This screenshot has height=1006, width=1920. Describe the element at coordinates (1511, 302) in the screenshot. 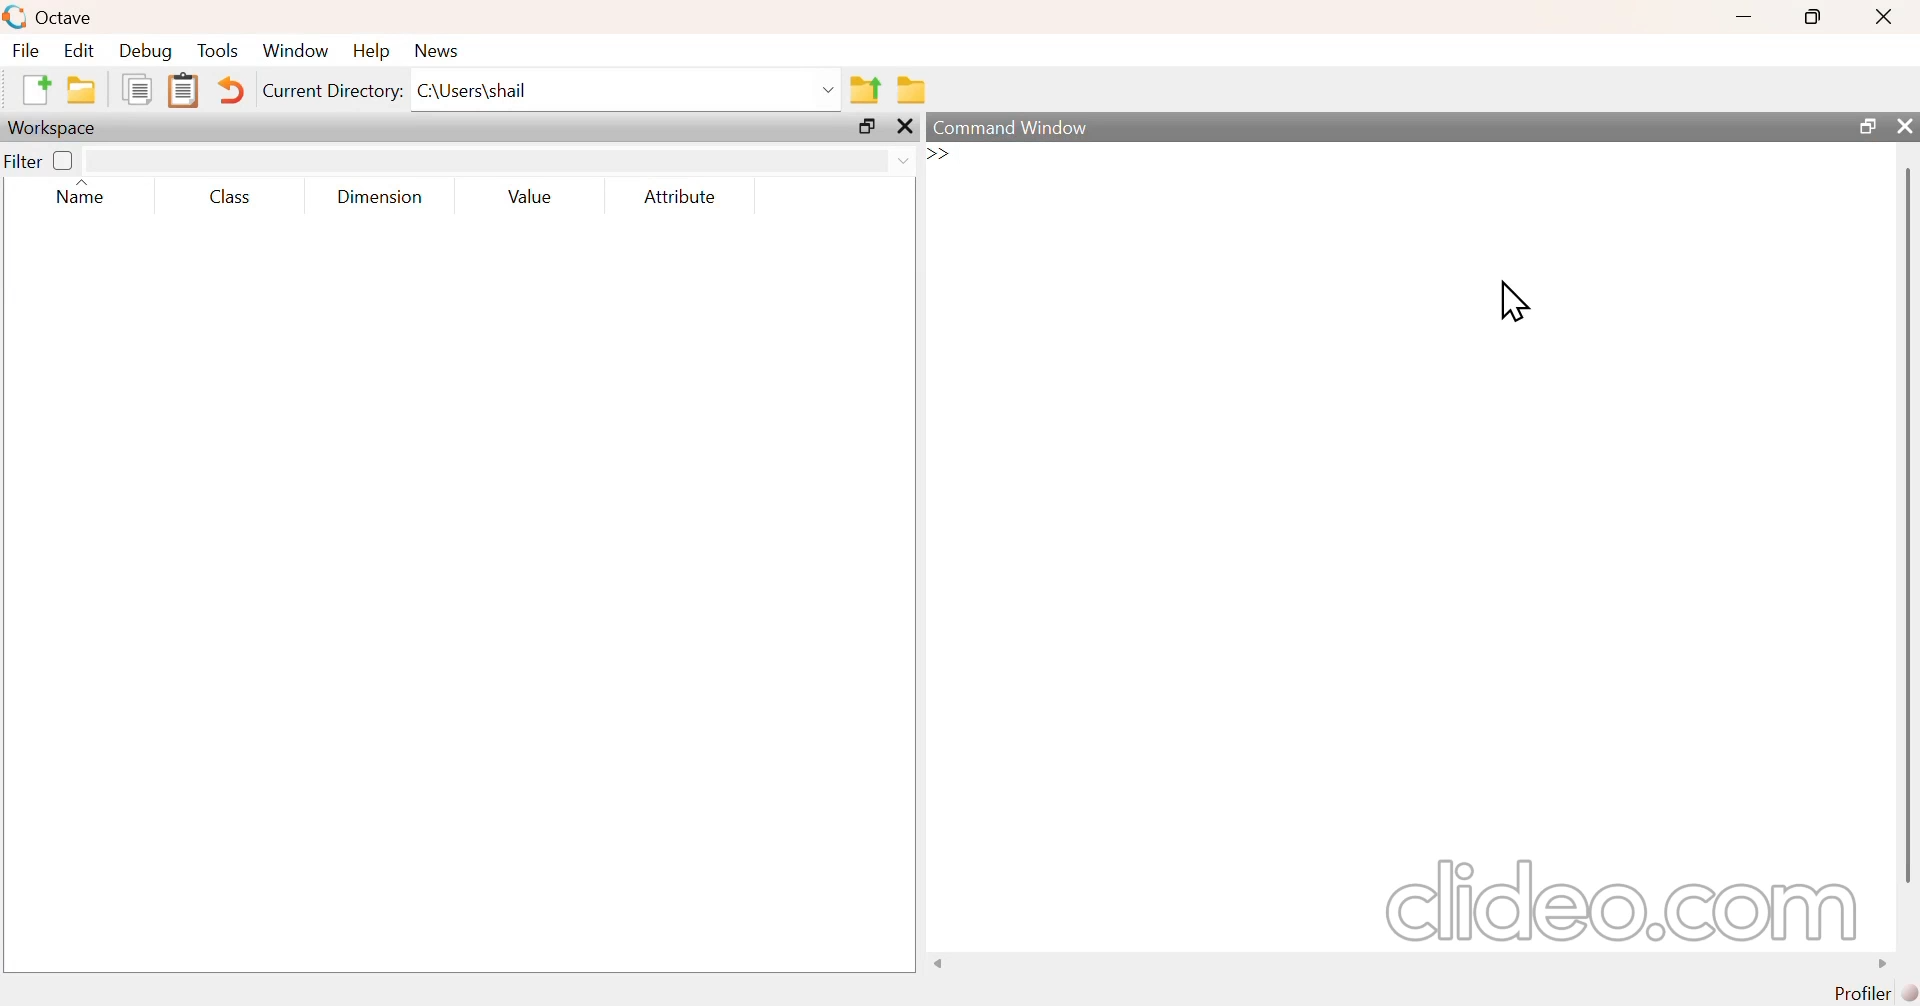

I see `cursor` at that location.